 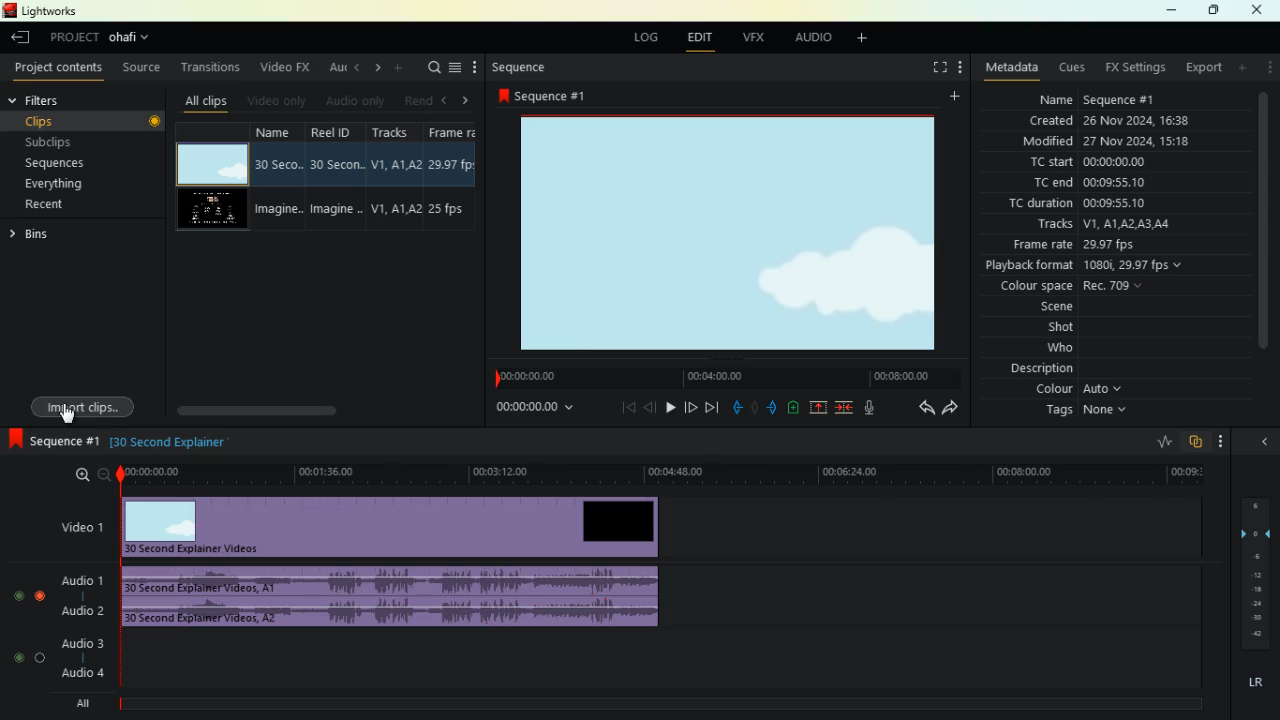 I want to click on forward, so click(x=954, y=407).